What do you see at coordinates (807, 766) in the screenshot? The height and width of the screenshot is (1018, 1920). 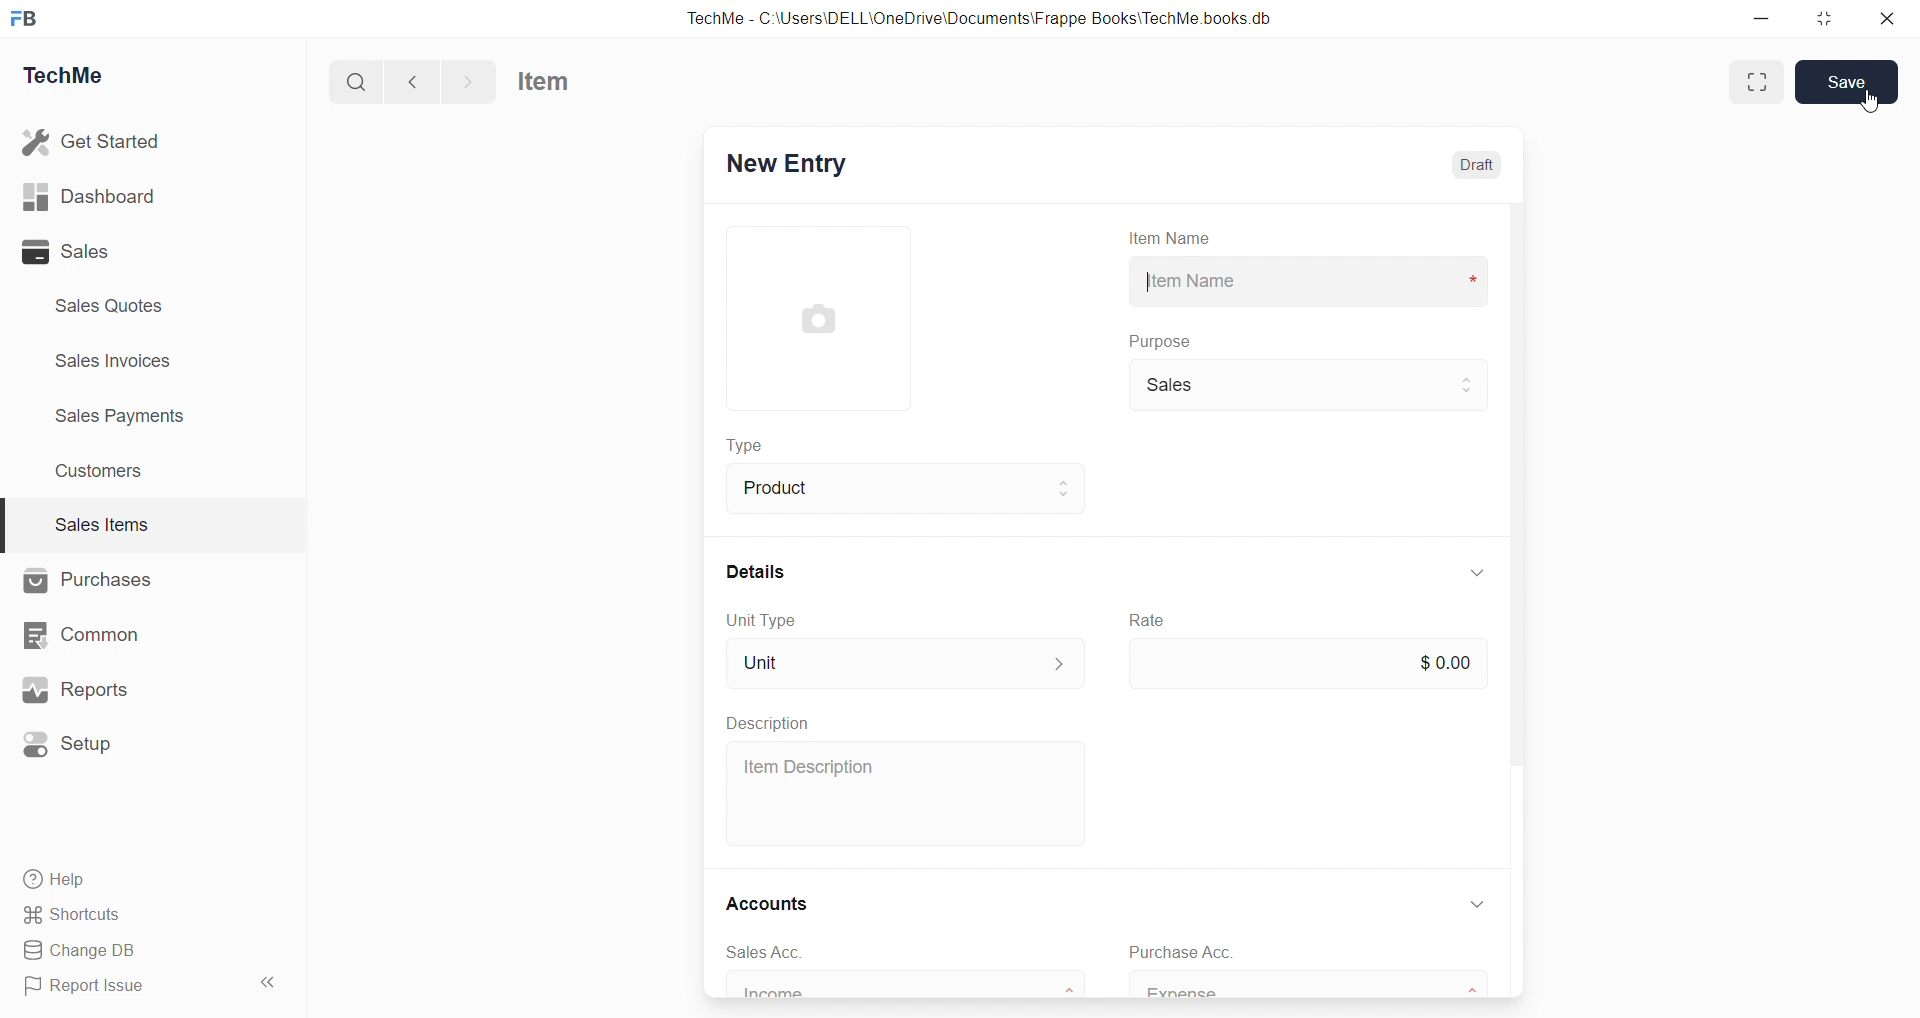 I see `Item Description` at bounding box center [807, 766].